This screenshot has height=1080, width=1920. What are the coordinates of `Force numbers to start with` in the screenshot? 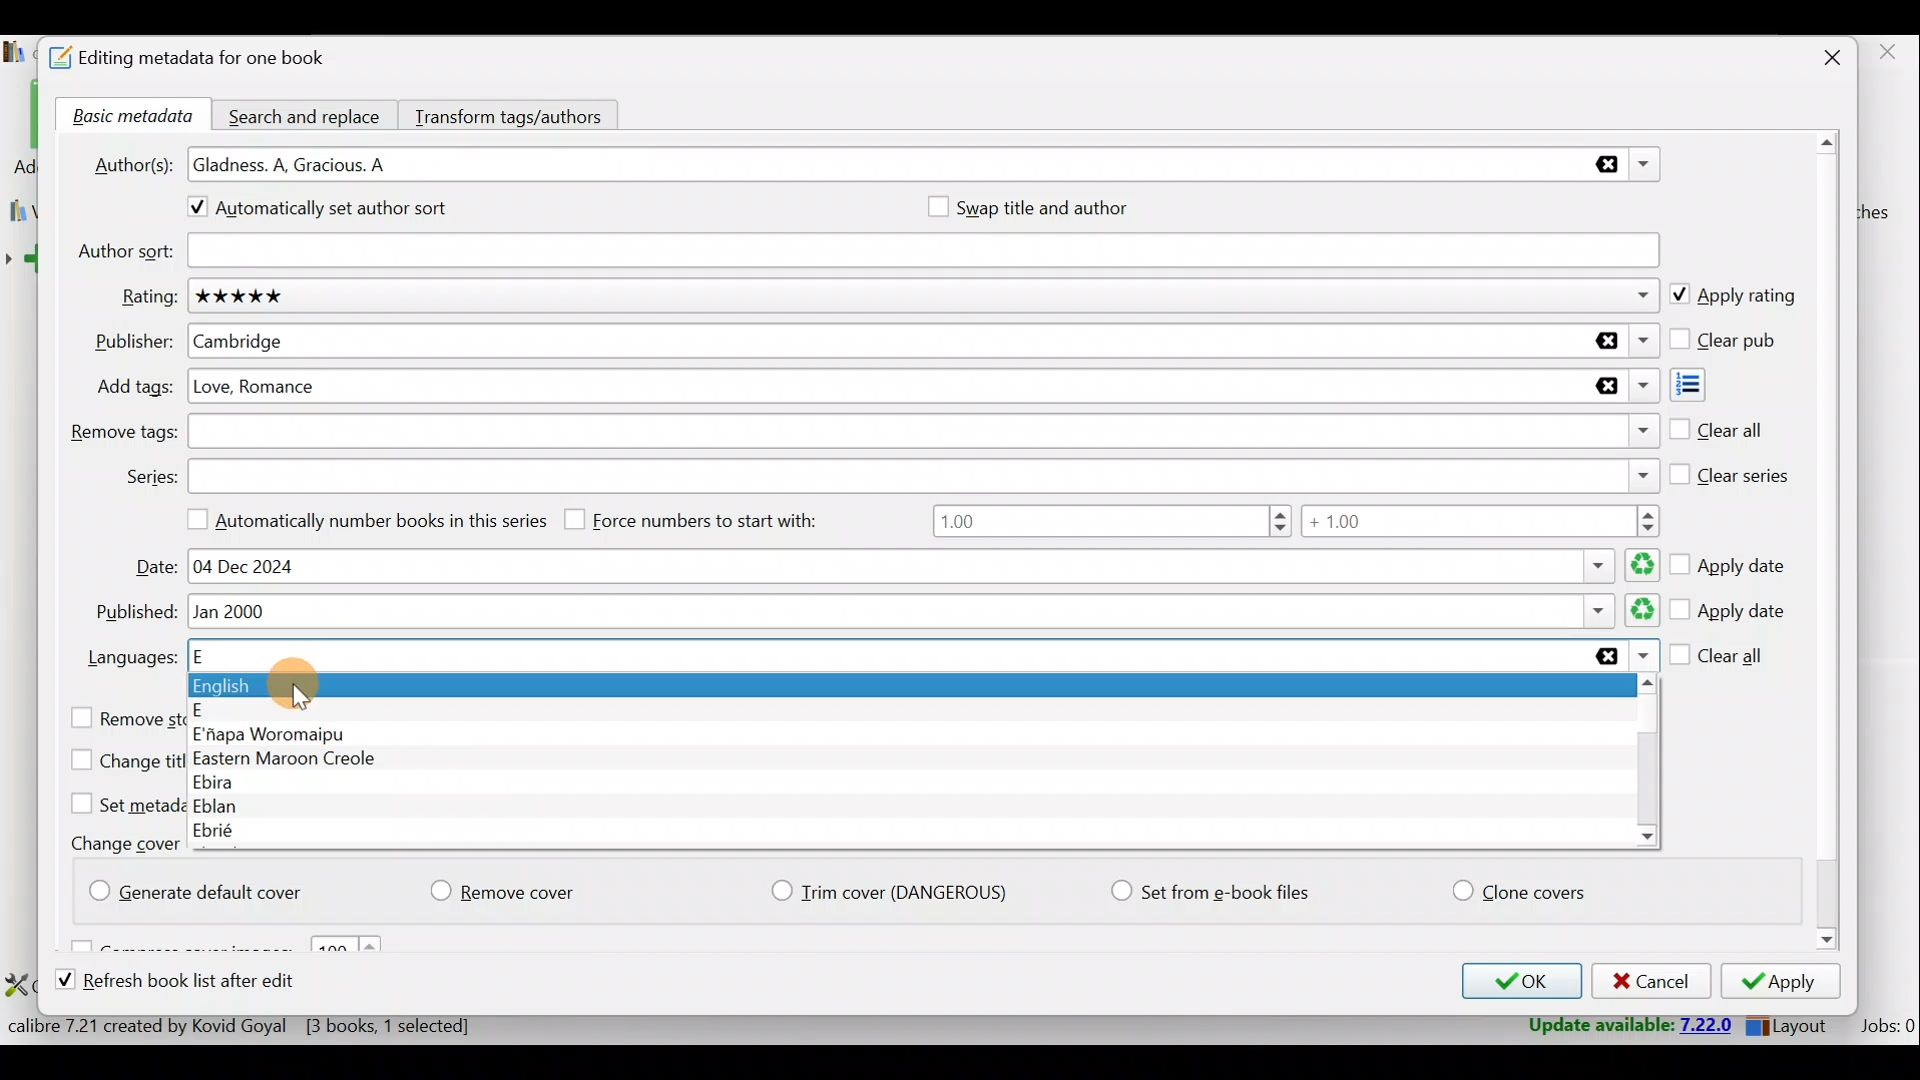 It's located at (706, 519).